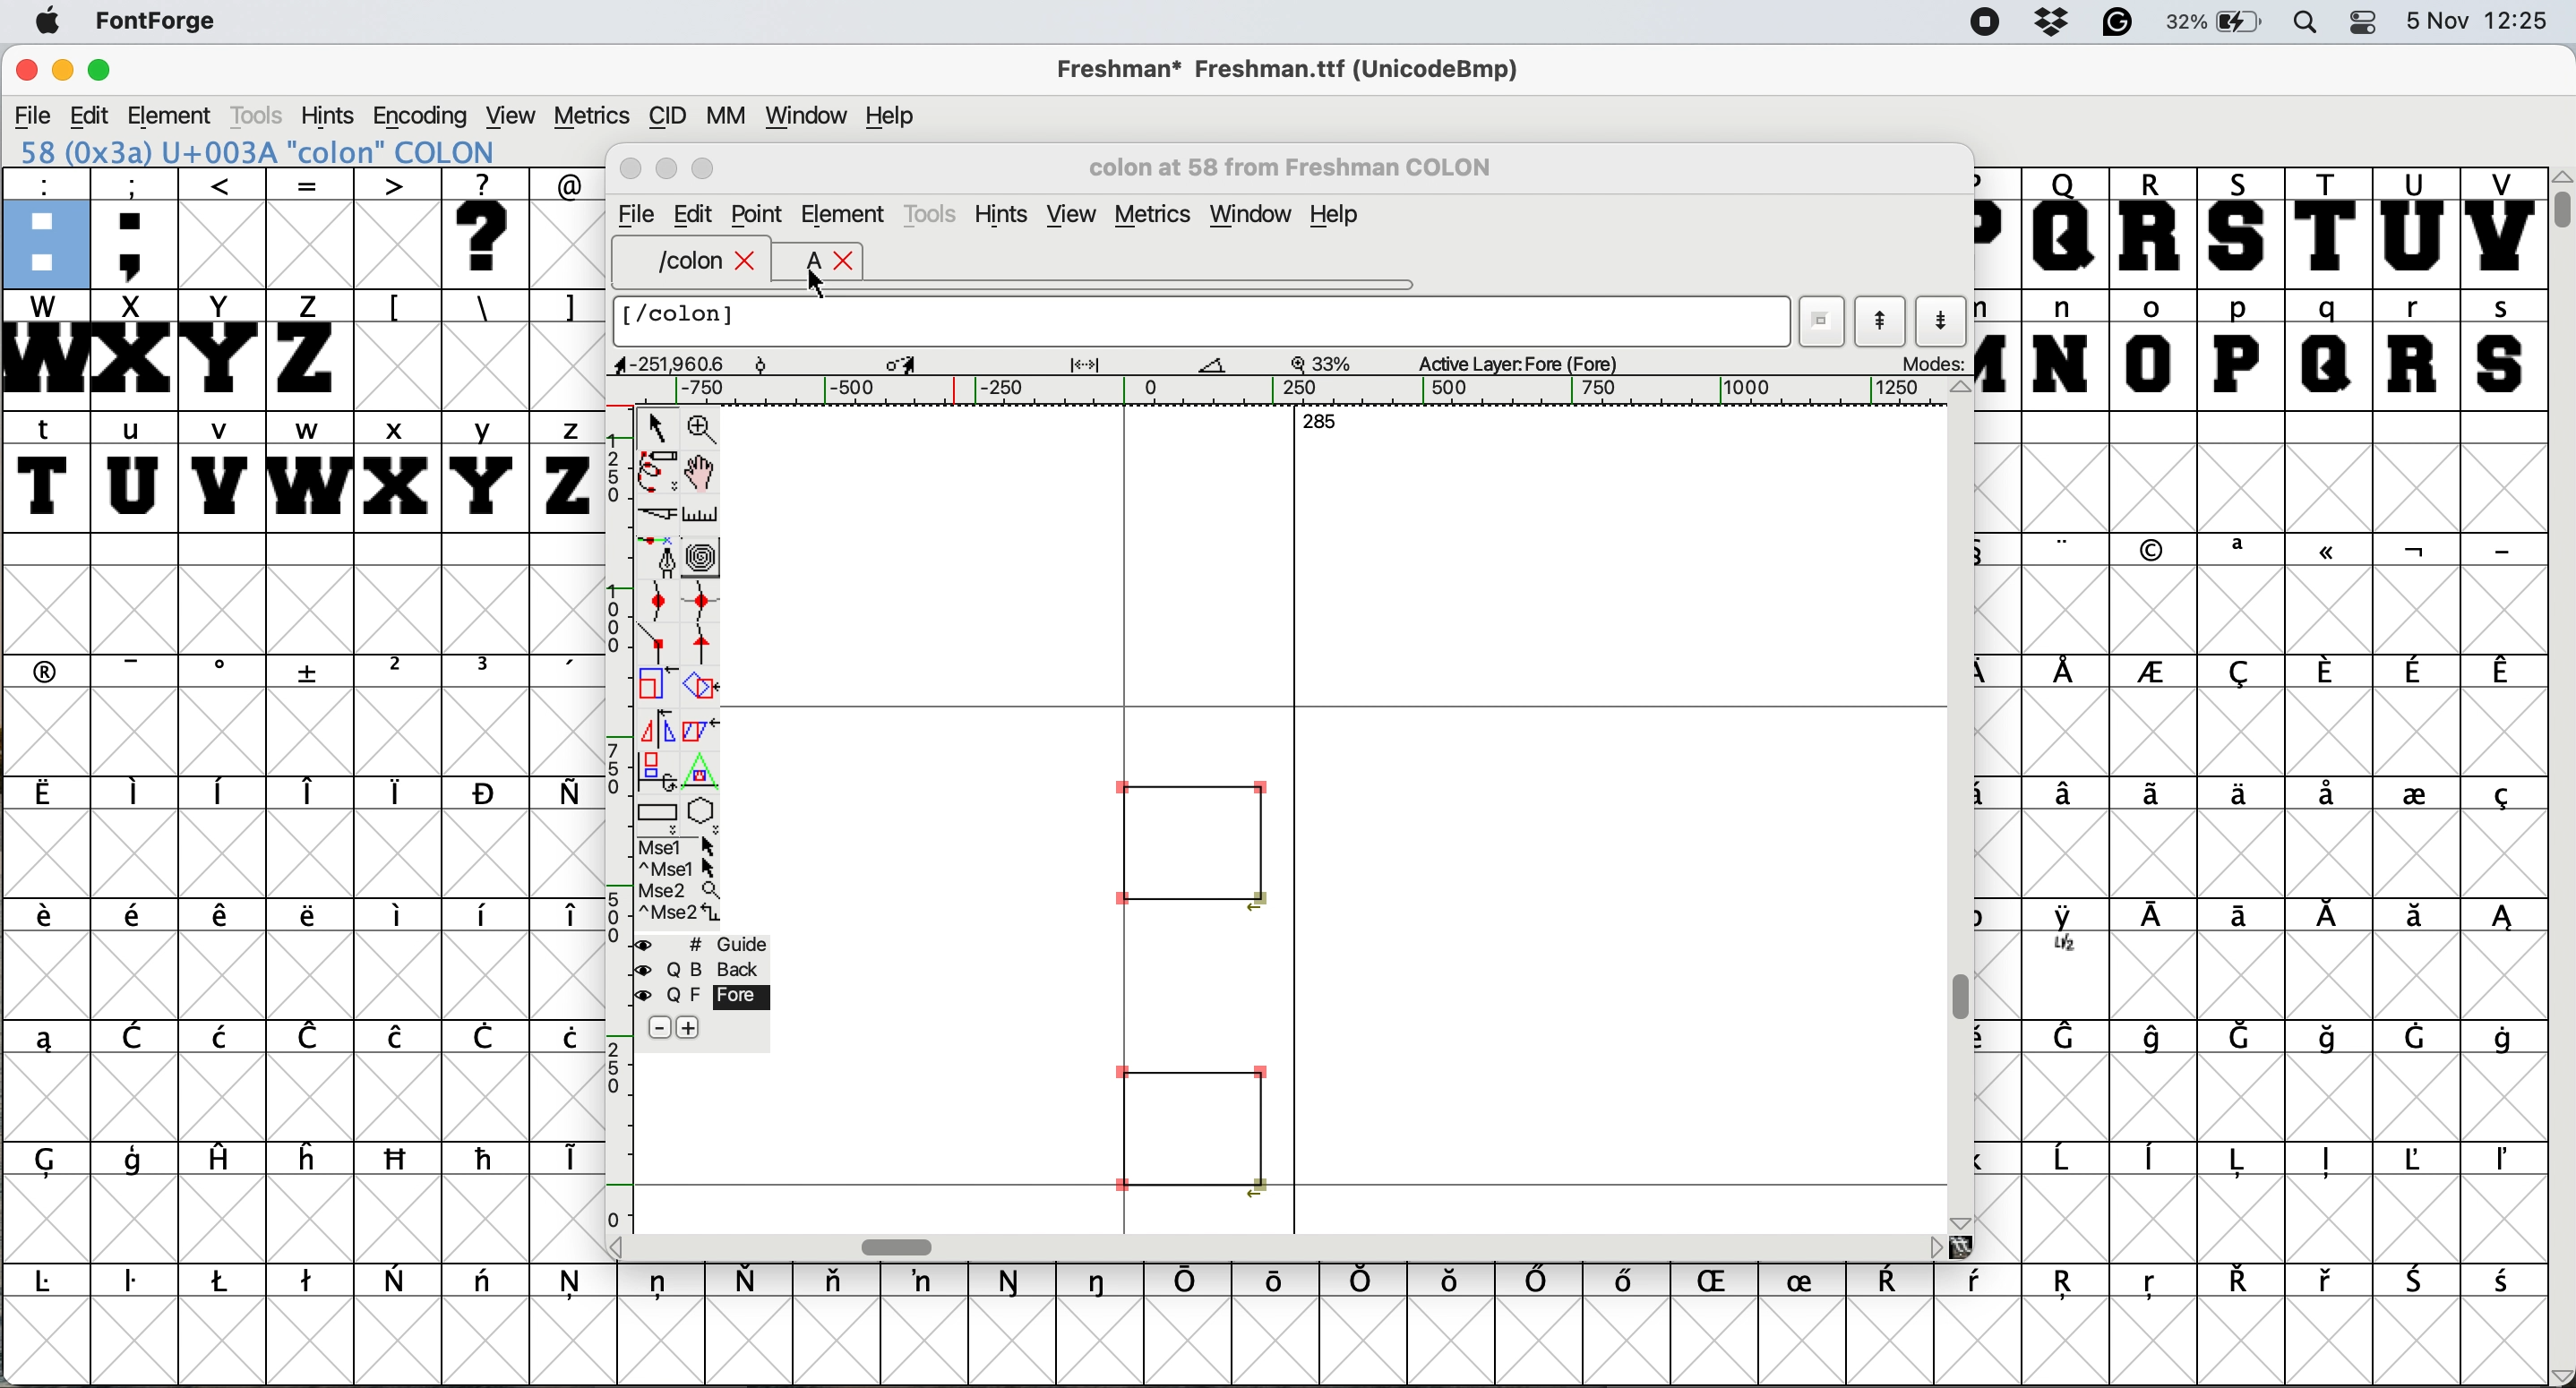 The height and width of the screenshot is (1388, 2576). What do you see at coordinates (928, 1281) in the screenshot?
I see `symbol` at bounding box center [928, 1281].